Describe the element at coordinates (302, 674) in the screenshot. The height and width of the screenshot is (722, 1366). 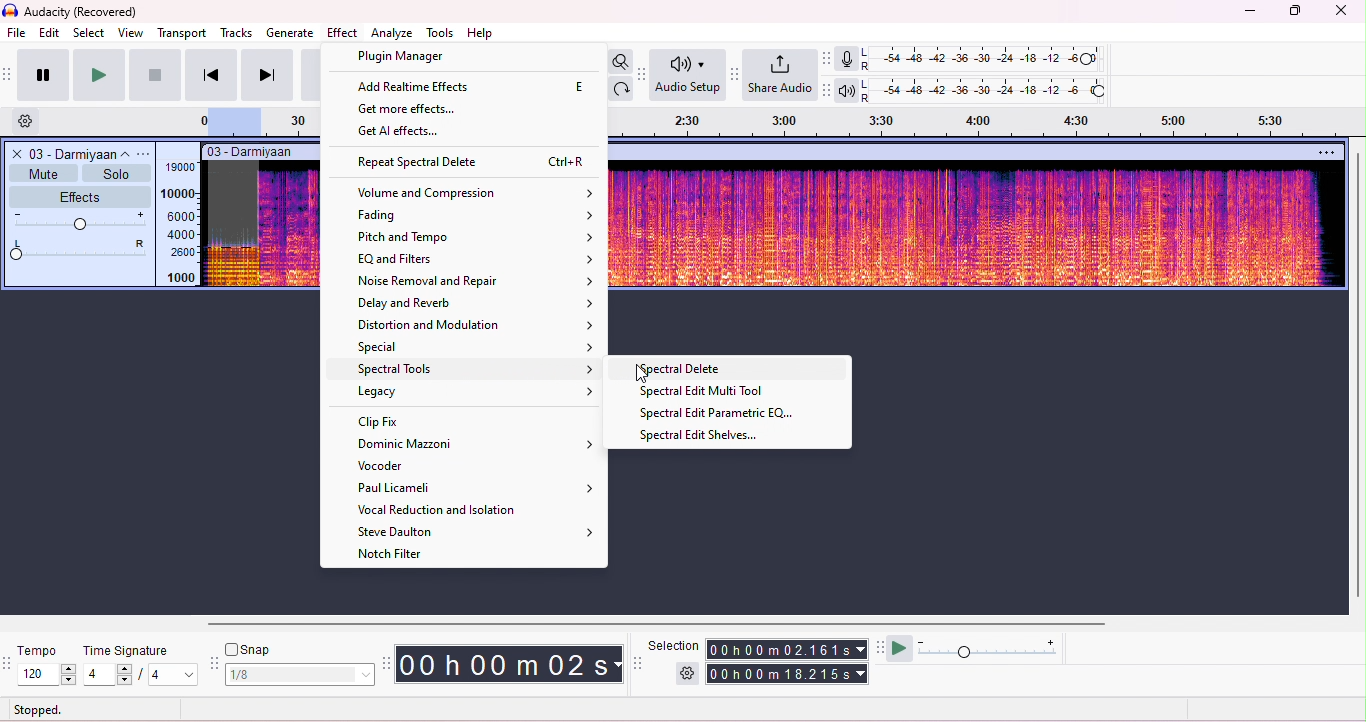
I see `select snap` at that location.